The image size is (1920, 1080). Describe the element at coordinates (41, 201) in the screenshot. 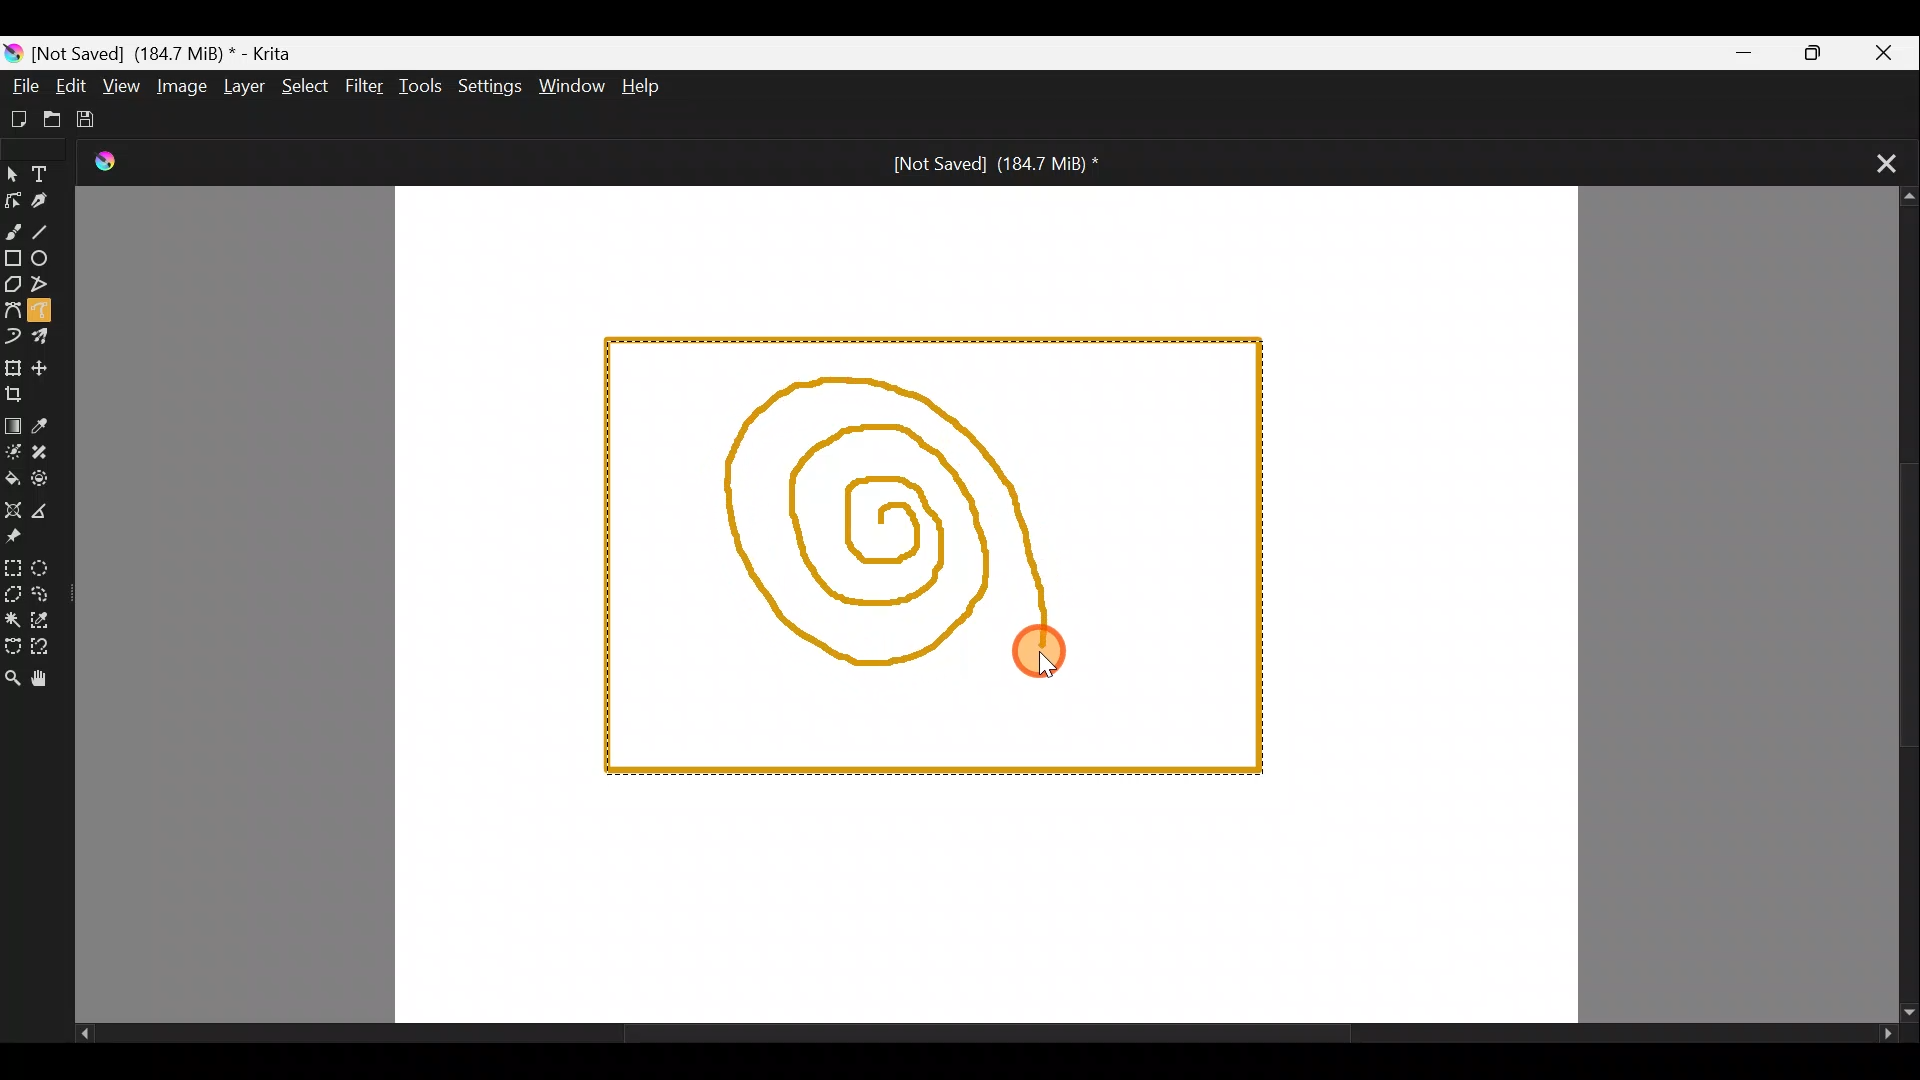

I see `Calligraphy` at that location.